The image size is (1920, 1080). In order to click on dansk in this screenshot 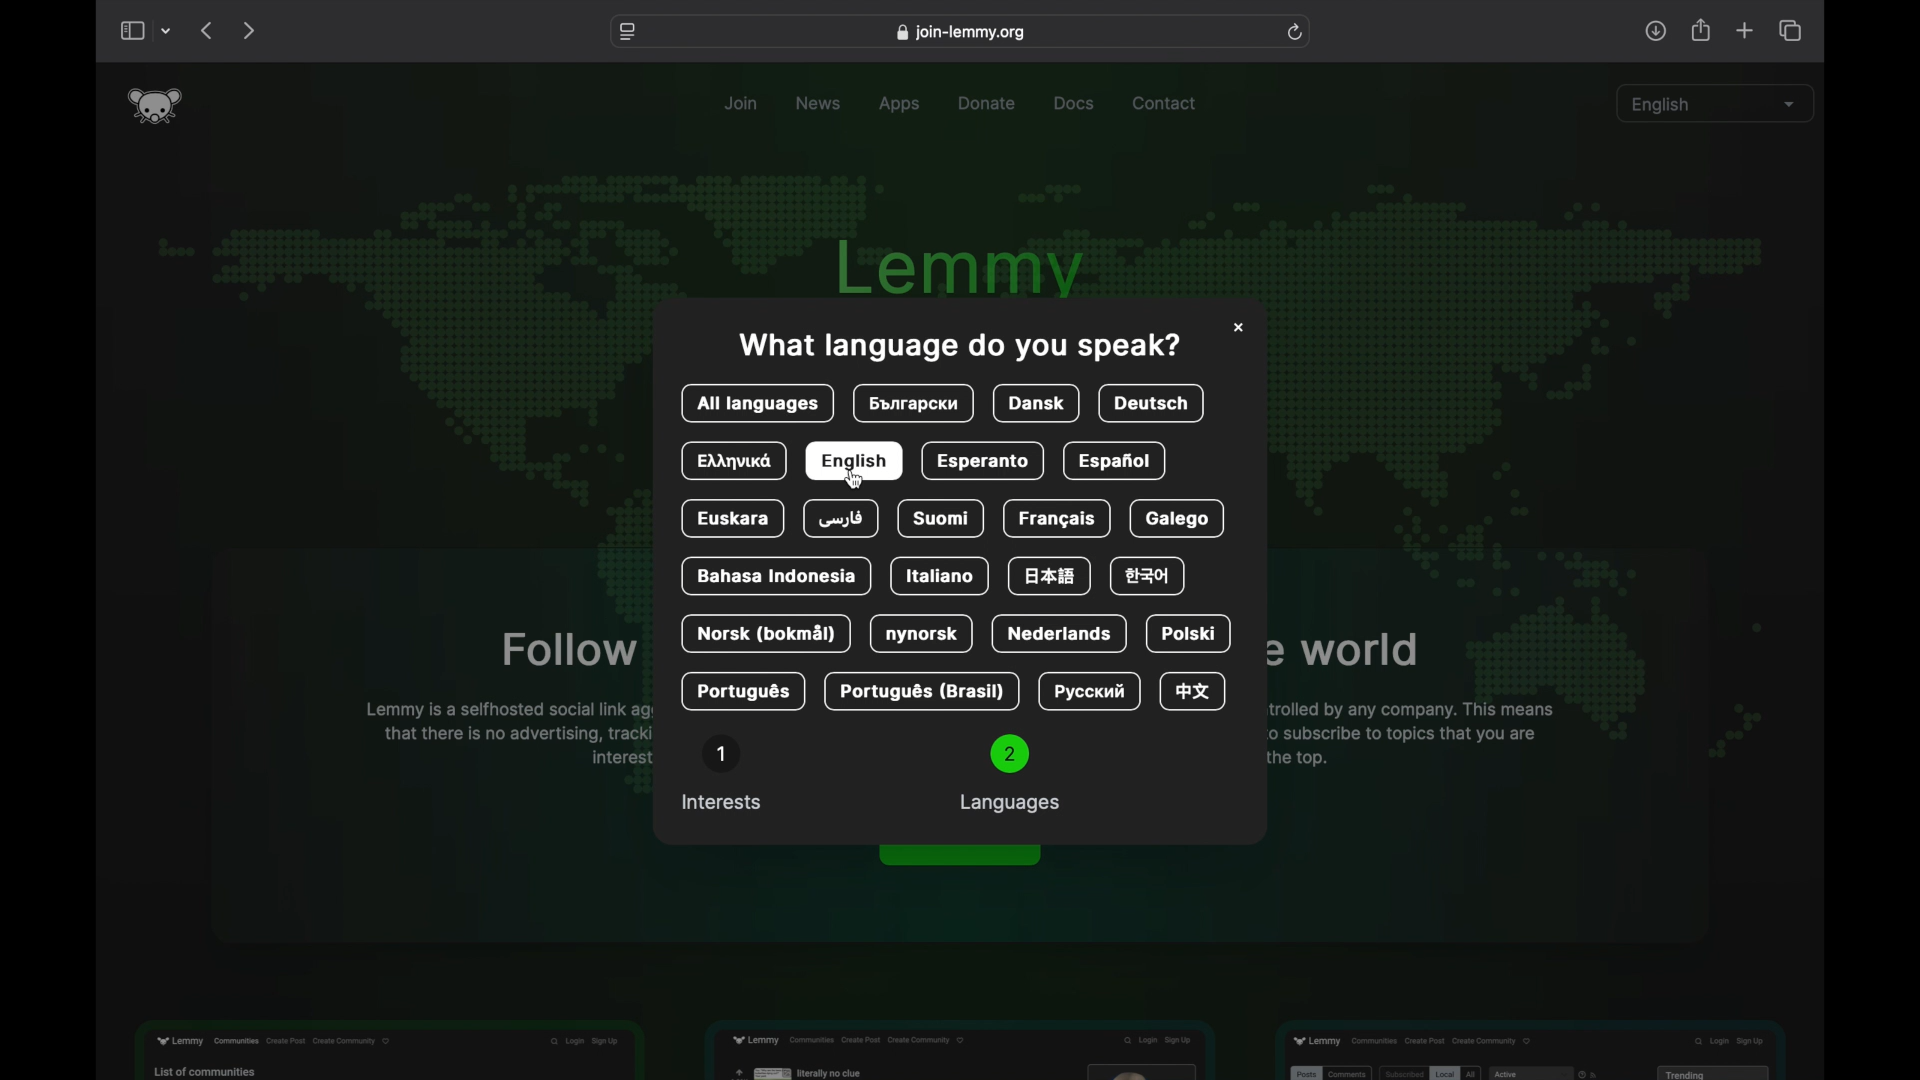, I will do `click(1038, 403)`.